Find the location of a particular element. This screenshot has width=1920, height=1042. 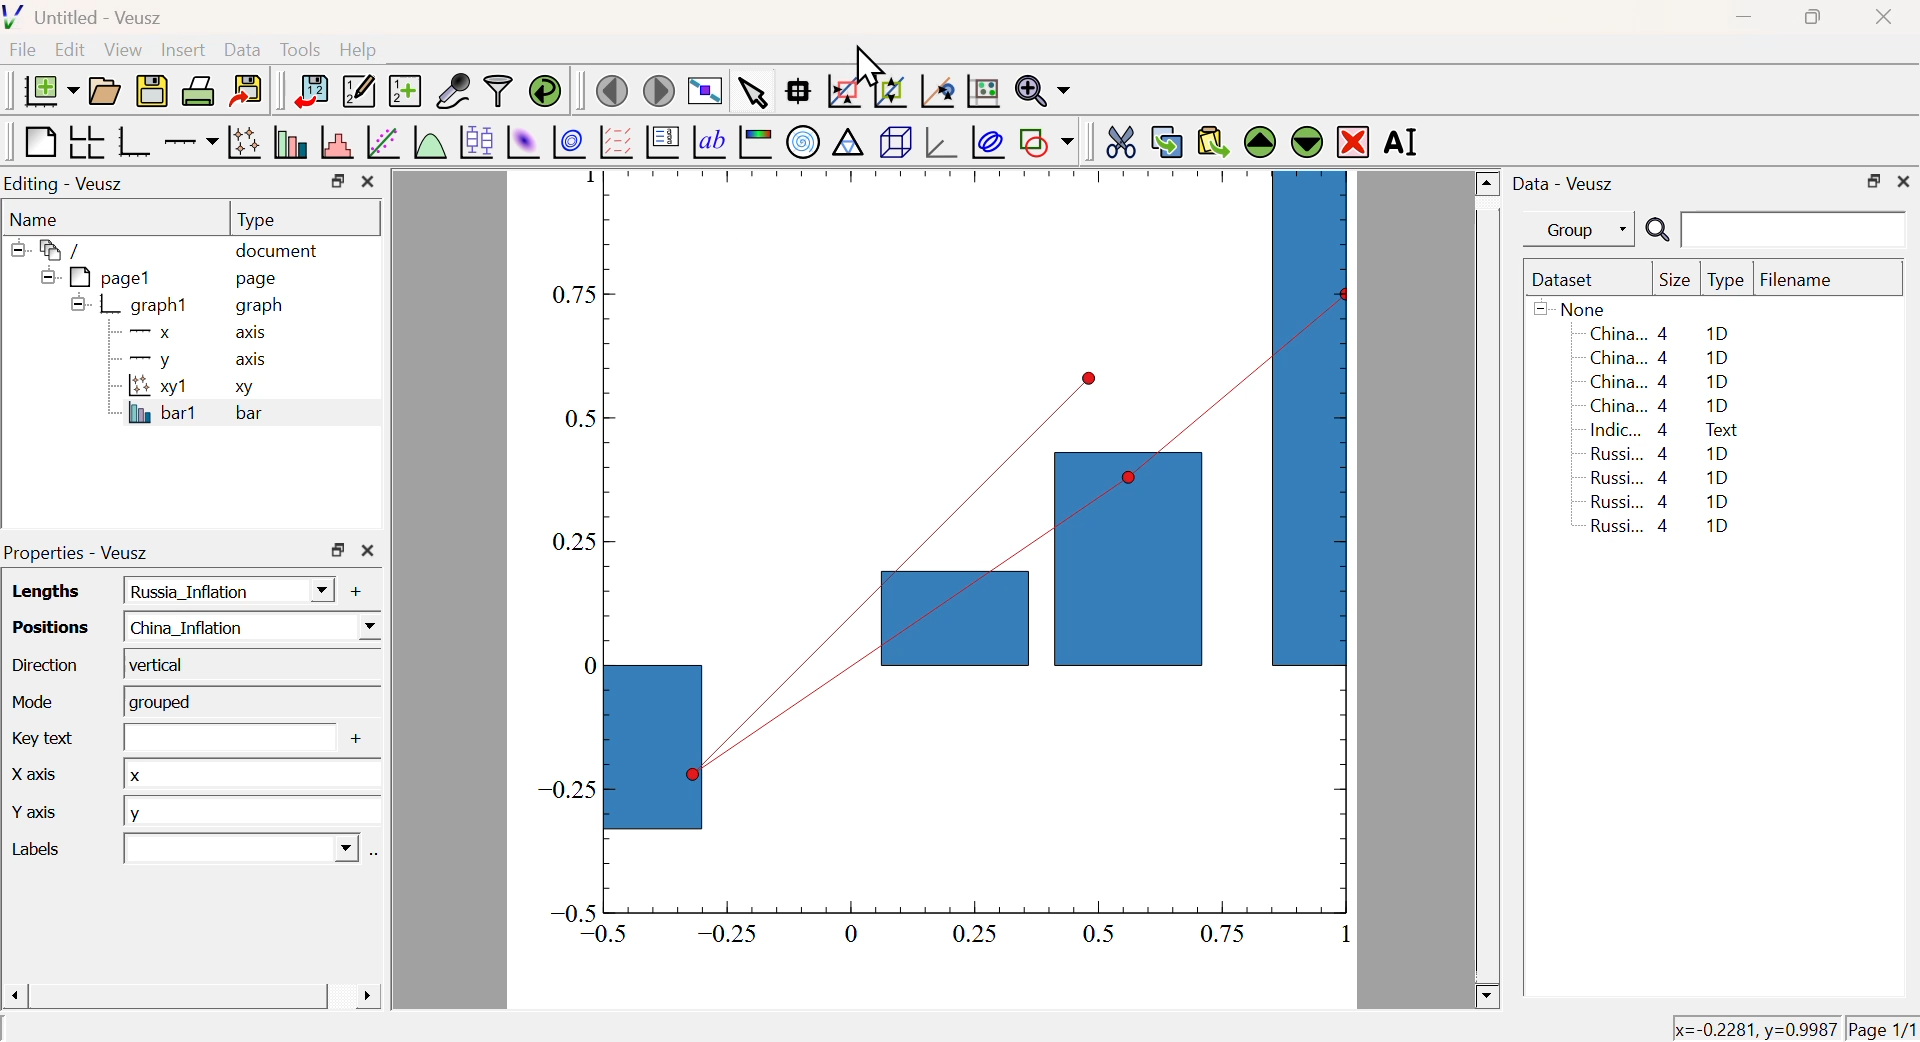

China... 4 1D is located at coordinates (1660, 406).